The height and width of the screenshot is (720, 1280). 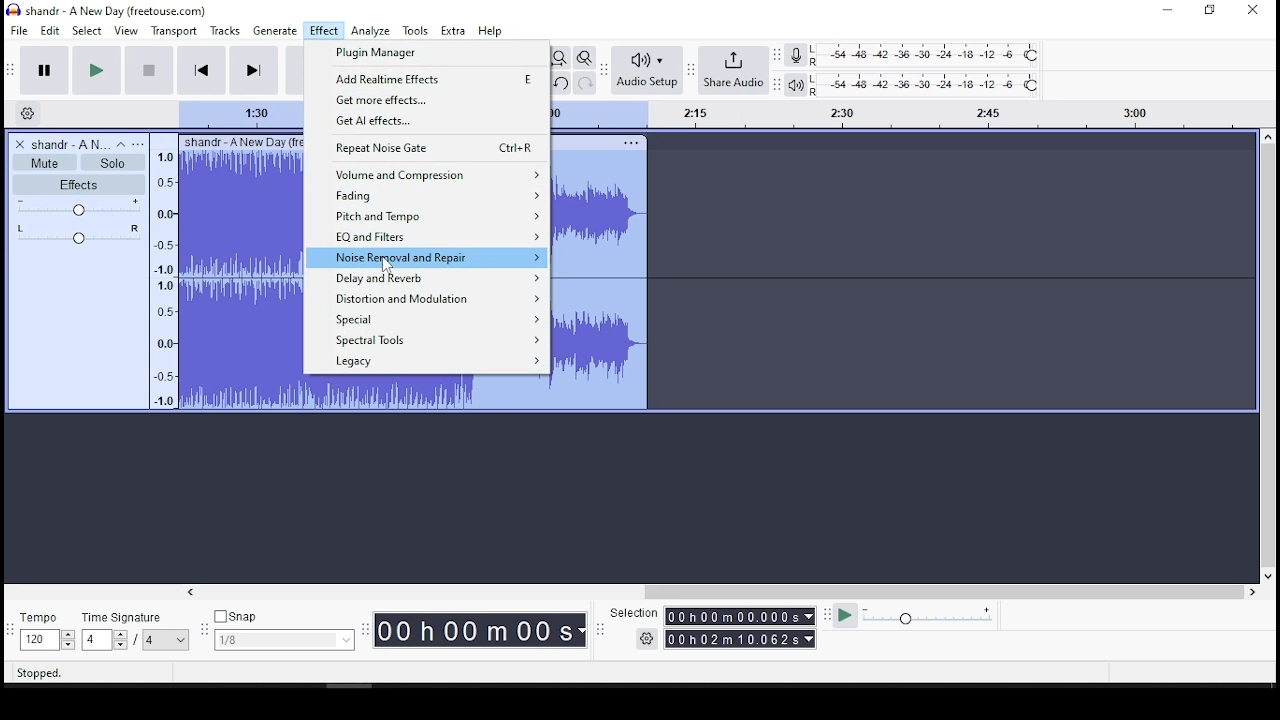 What do you see at coordinates (163, 276) in the screenshot?
I see `frequency scale` at bounding box center [163, 276].